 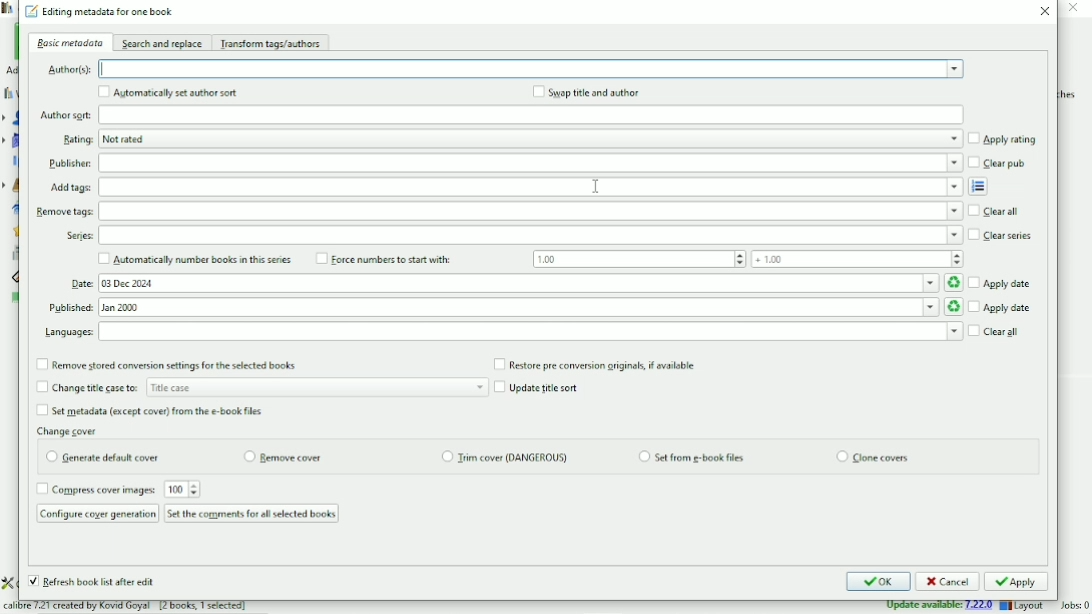 What do you see at coordinates (529, 163) in the screenshot?
I see `Publisher options` at bounding box center [529, 163].